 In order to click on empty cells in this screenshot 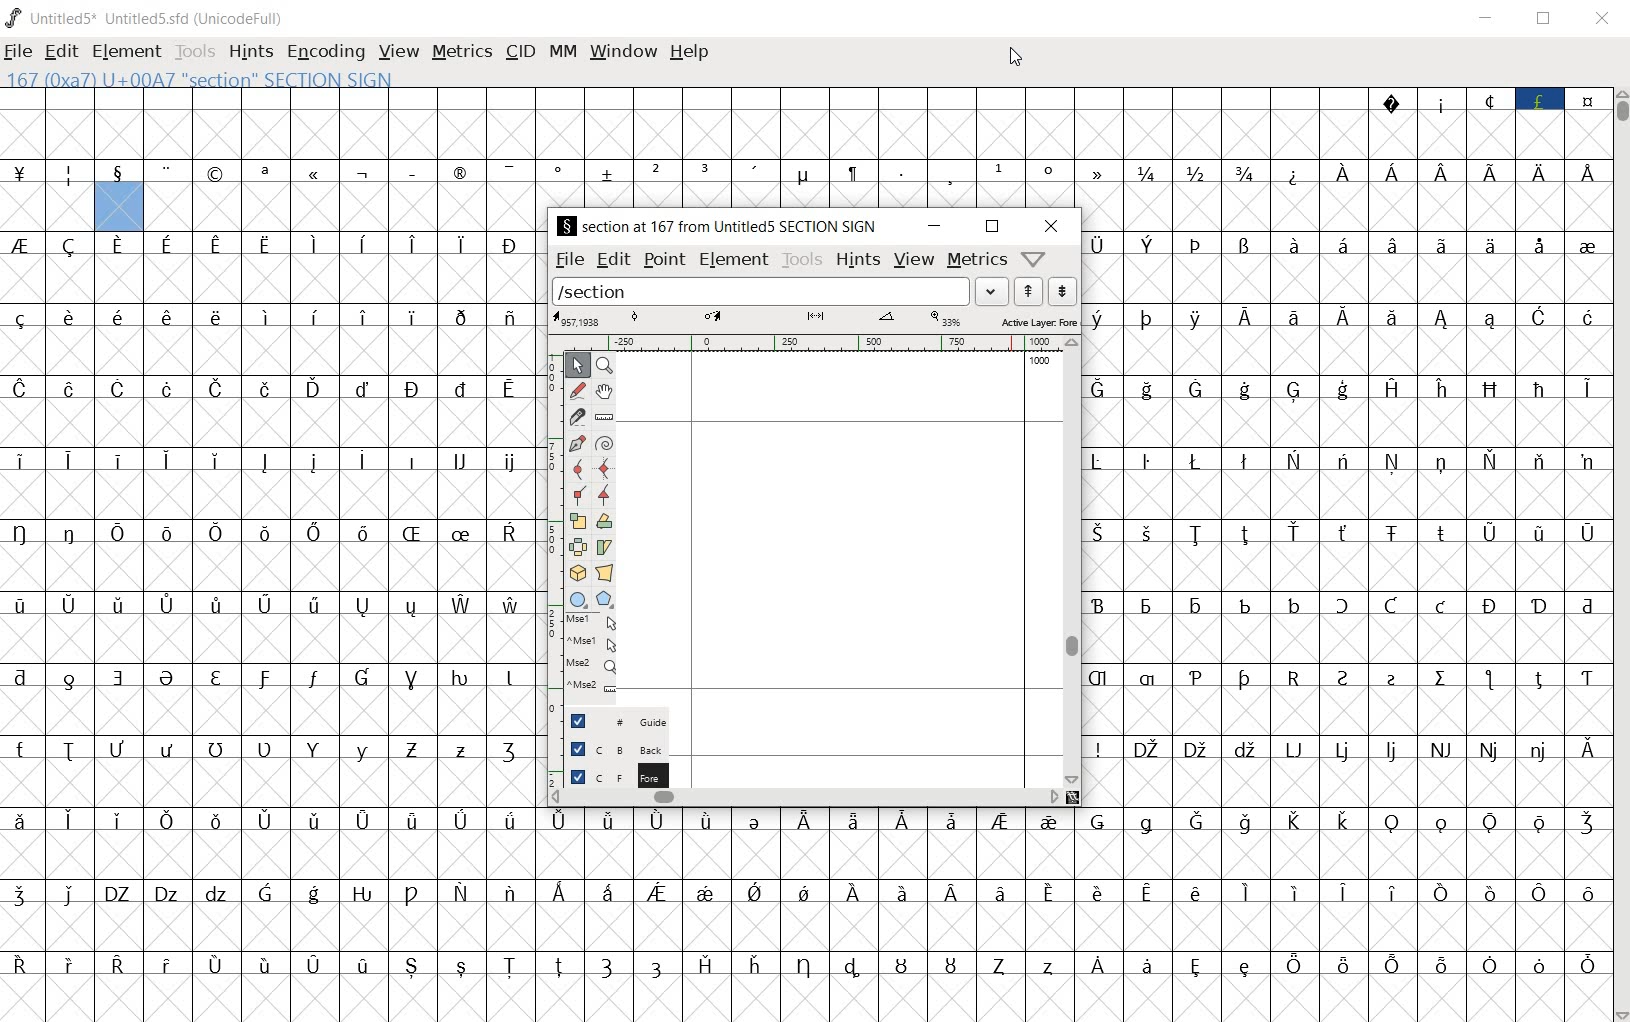, I will do `click(48, 208)`.